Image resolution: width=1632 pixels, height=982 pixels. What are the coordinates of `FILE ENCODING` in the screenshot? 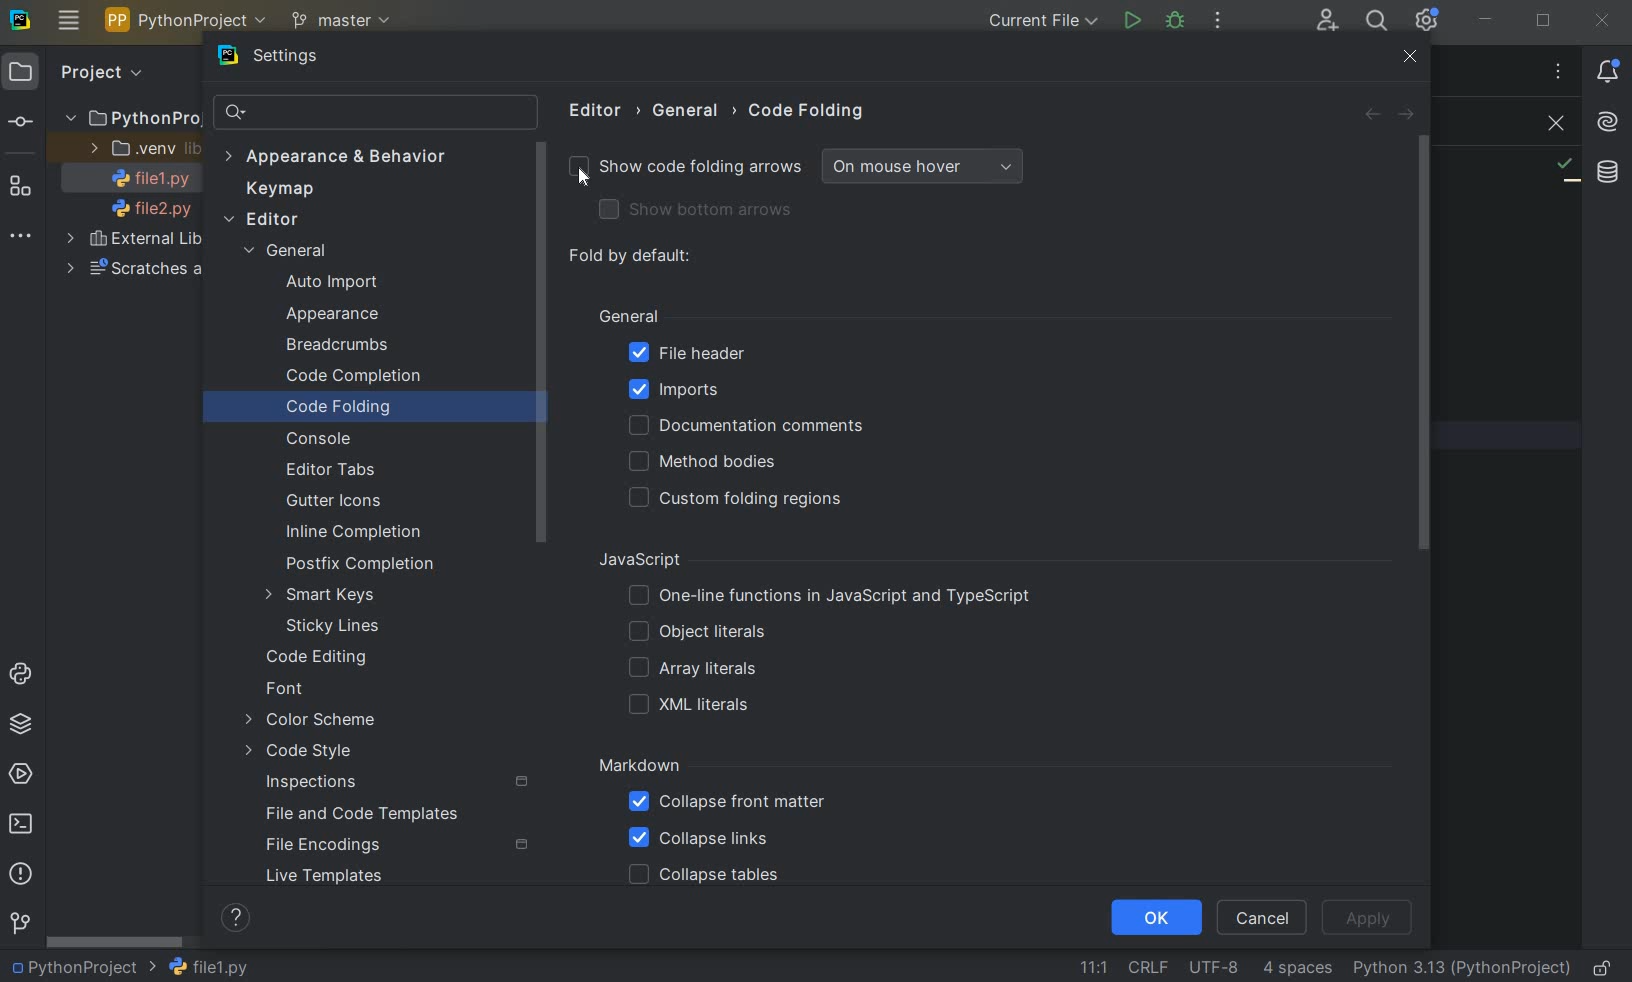 It's located at (1210, 967).